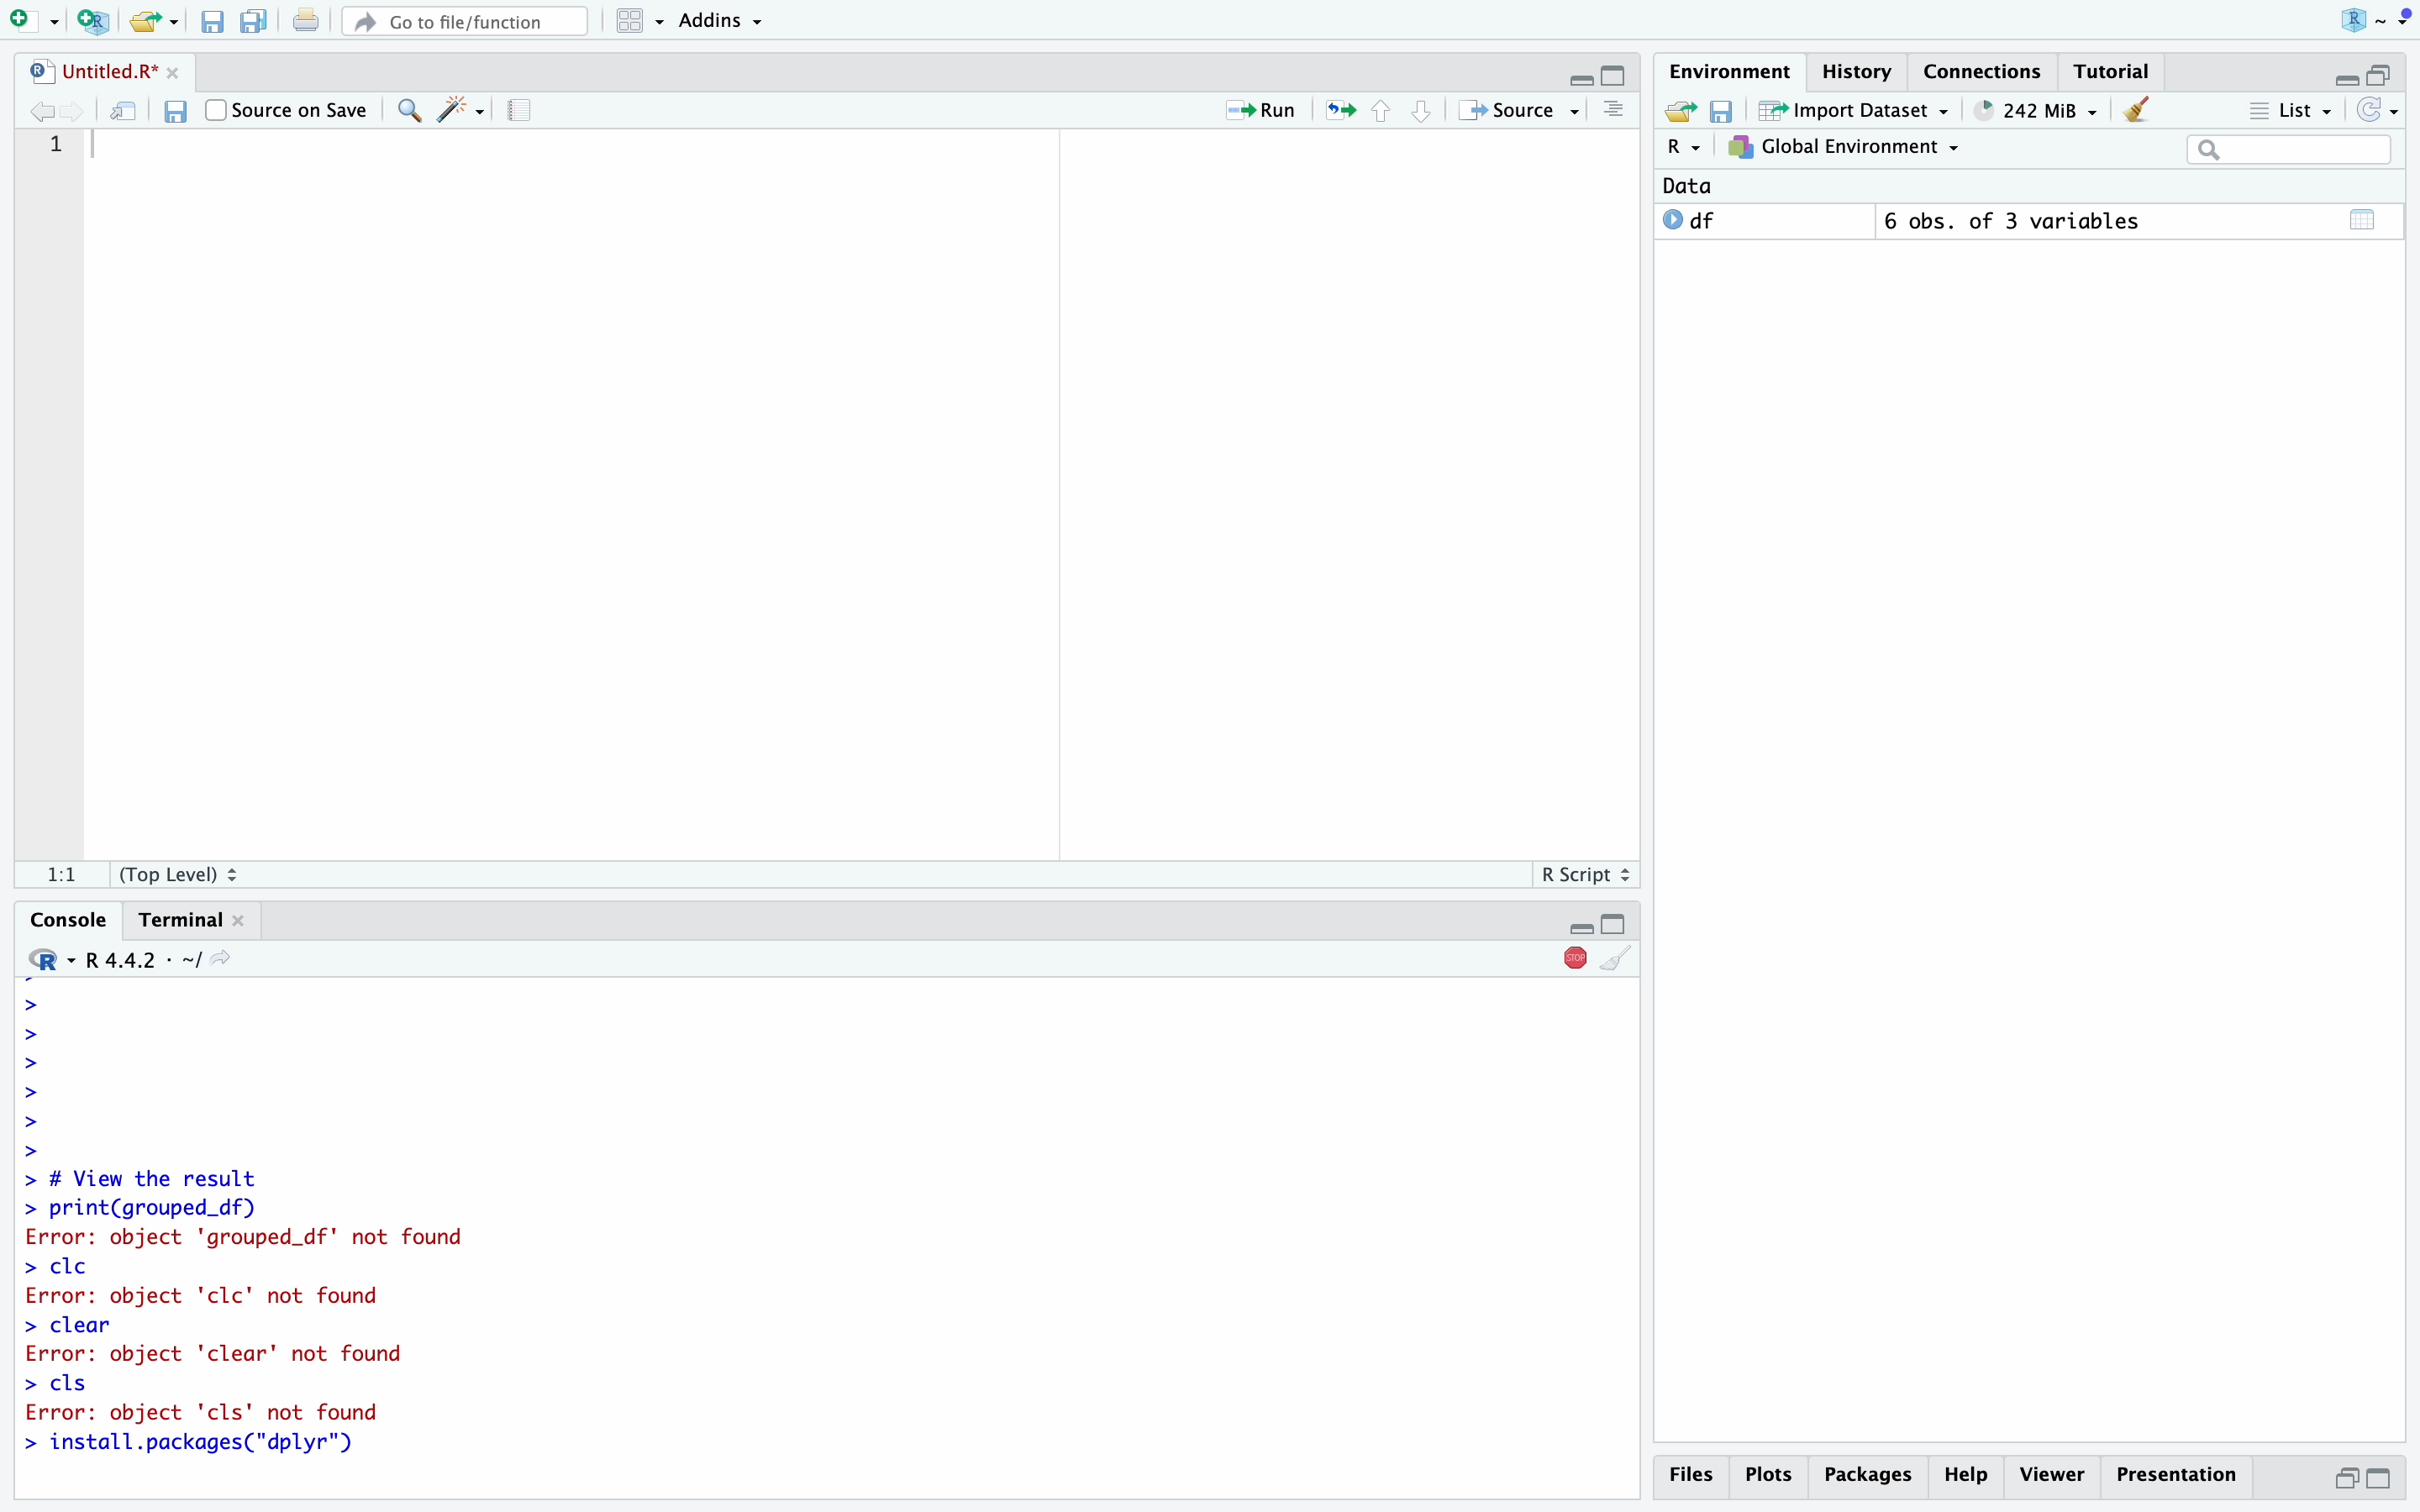 The height and width of the screenshot is (1512, 2420). What do you see at coordinates (1420, 109) in the screenshot?
I see `Go to next section` at bounding box center [1420, 109].